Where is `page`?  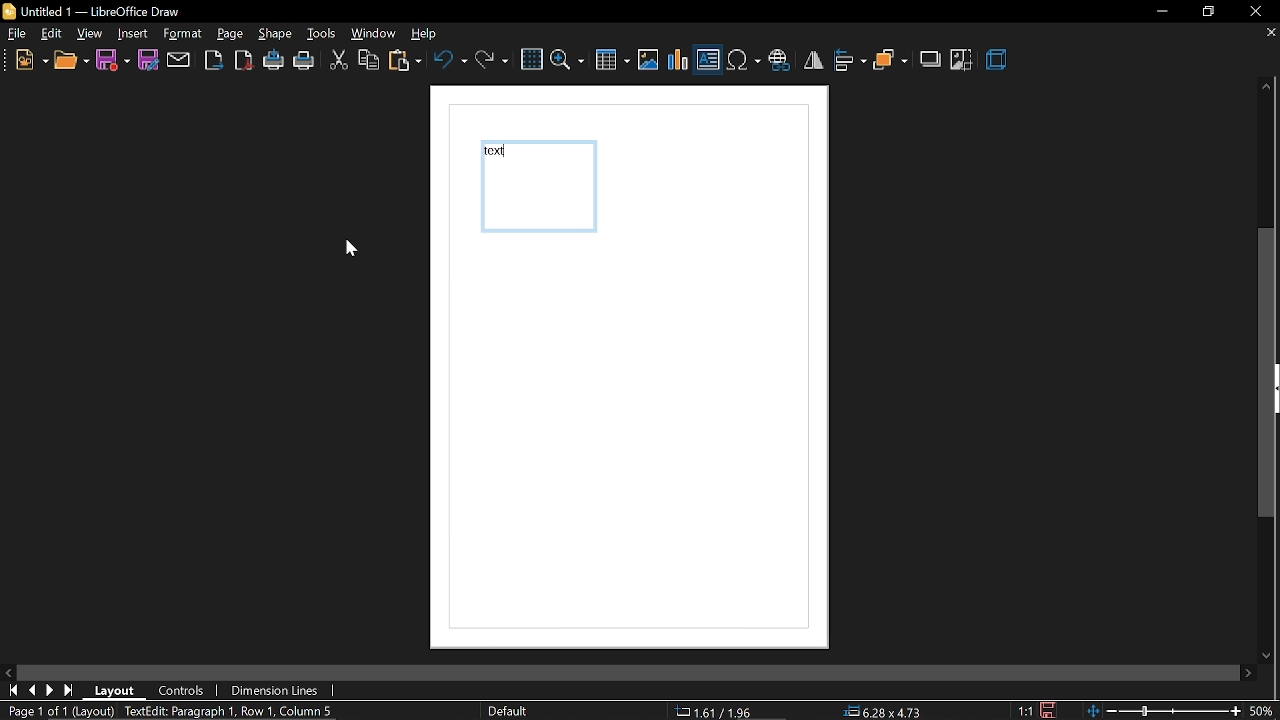
page is located at coordinates (230, 34).